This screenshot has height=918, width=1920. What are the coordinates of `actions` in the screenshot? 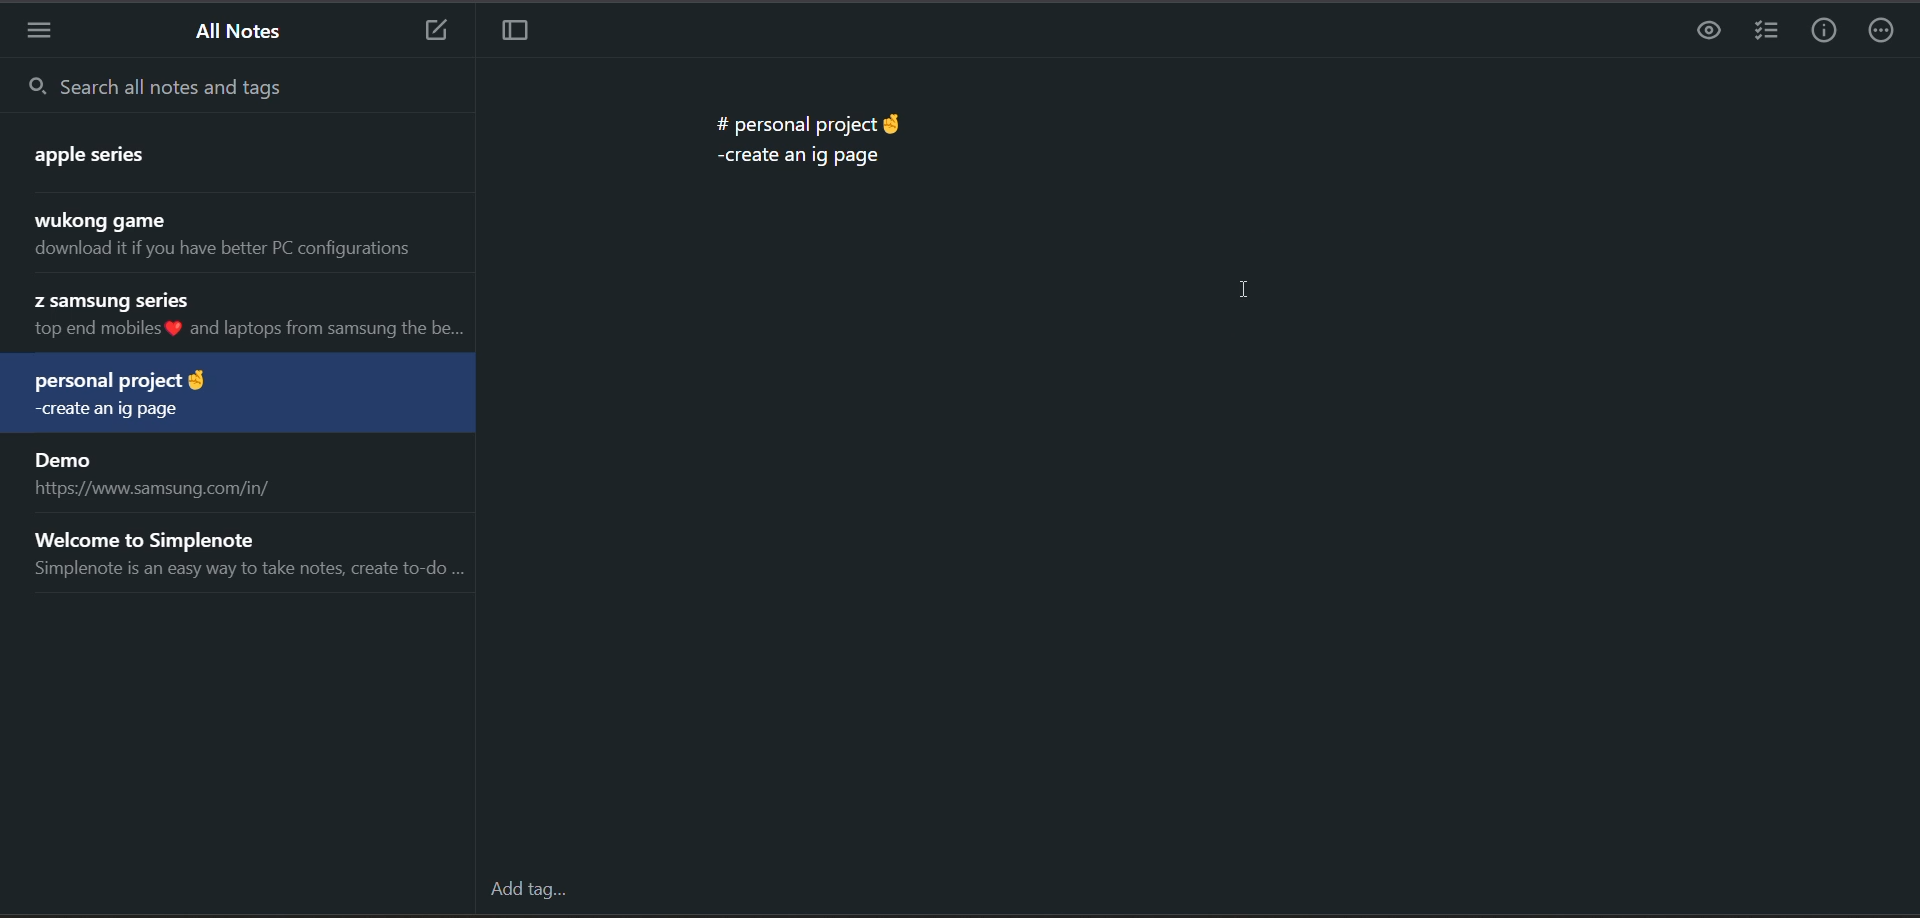 It's located at (1882, 33).